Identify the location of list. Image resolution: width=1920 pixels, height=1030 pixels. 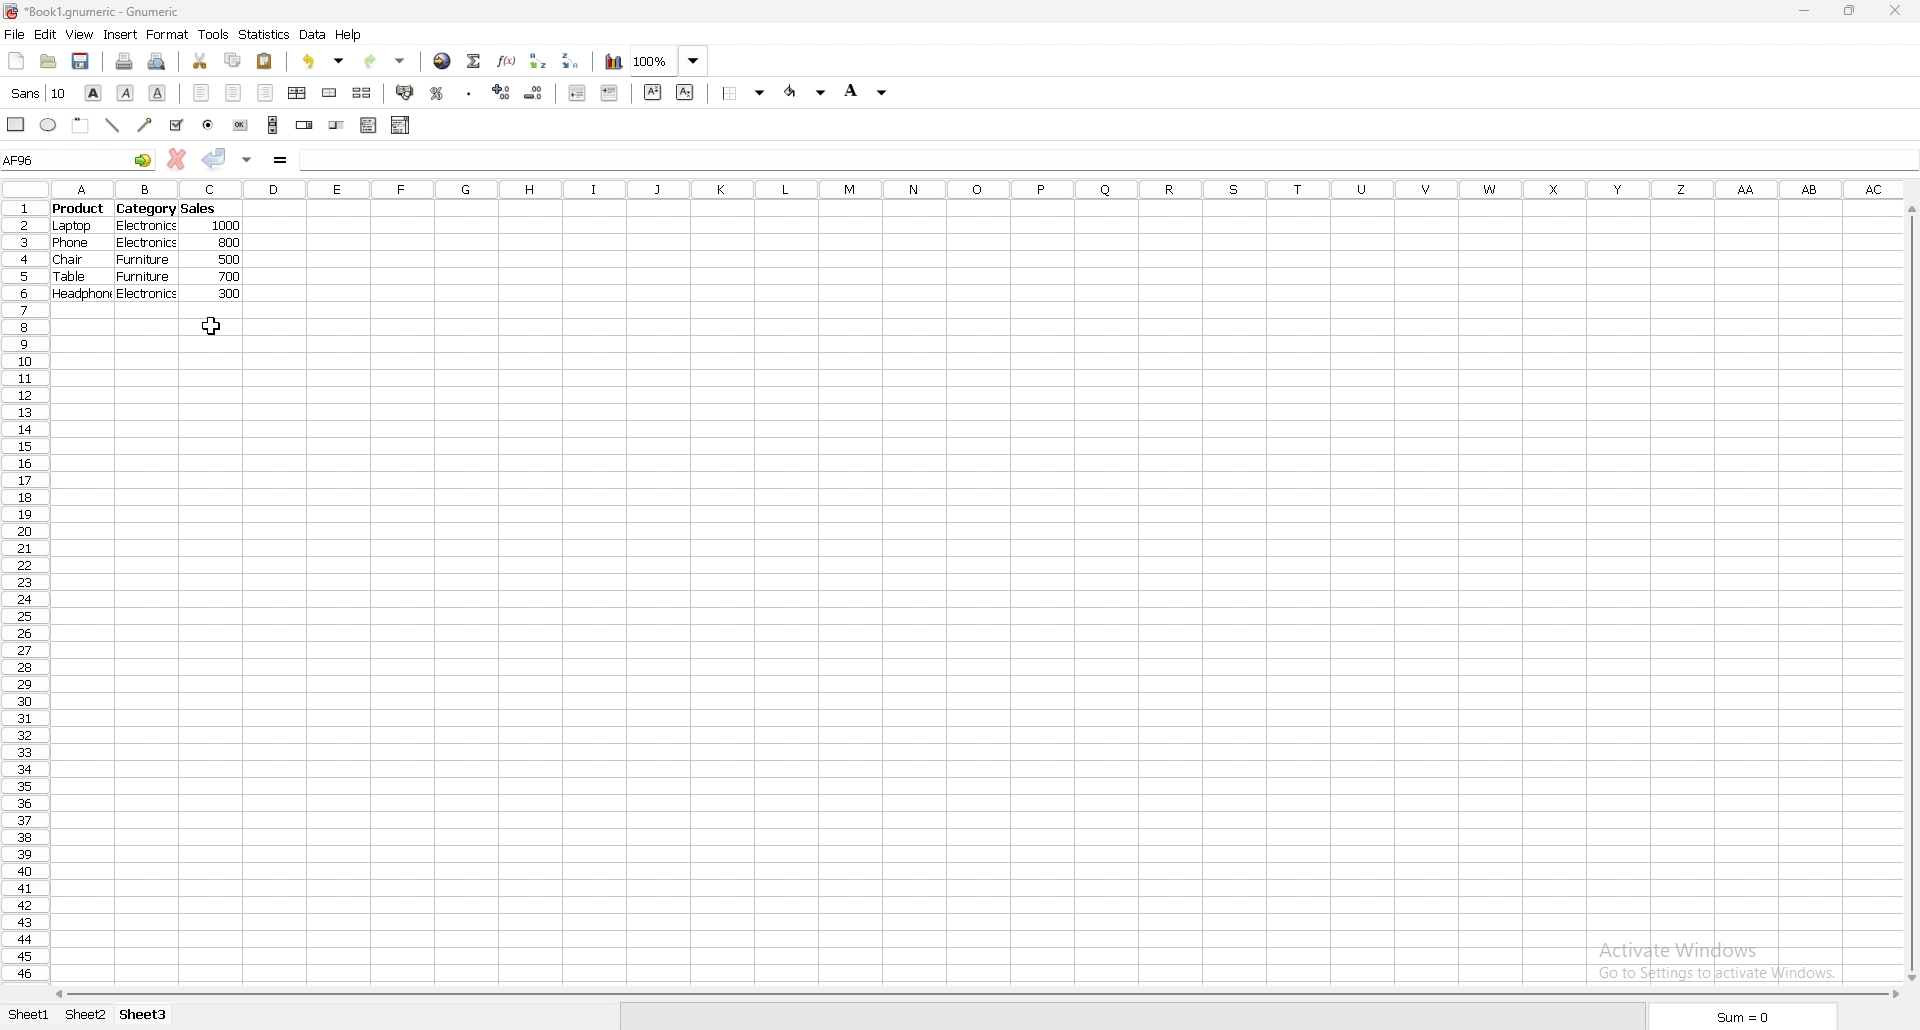
(368, 124).